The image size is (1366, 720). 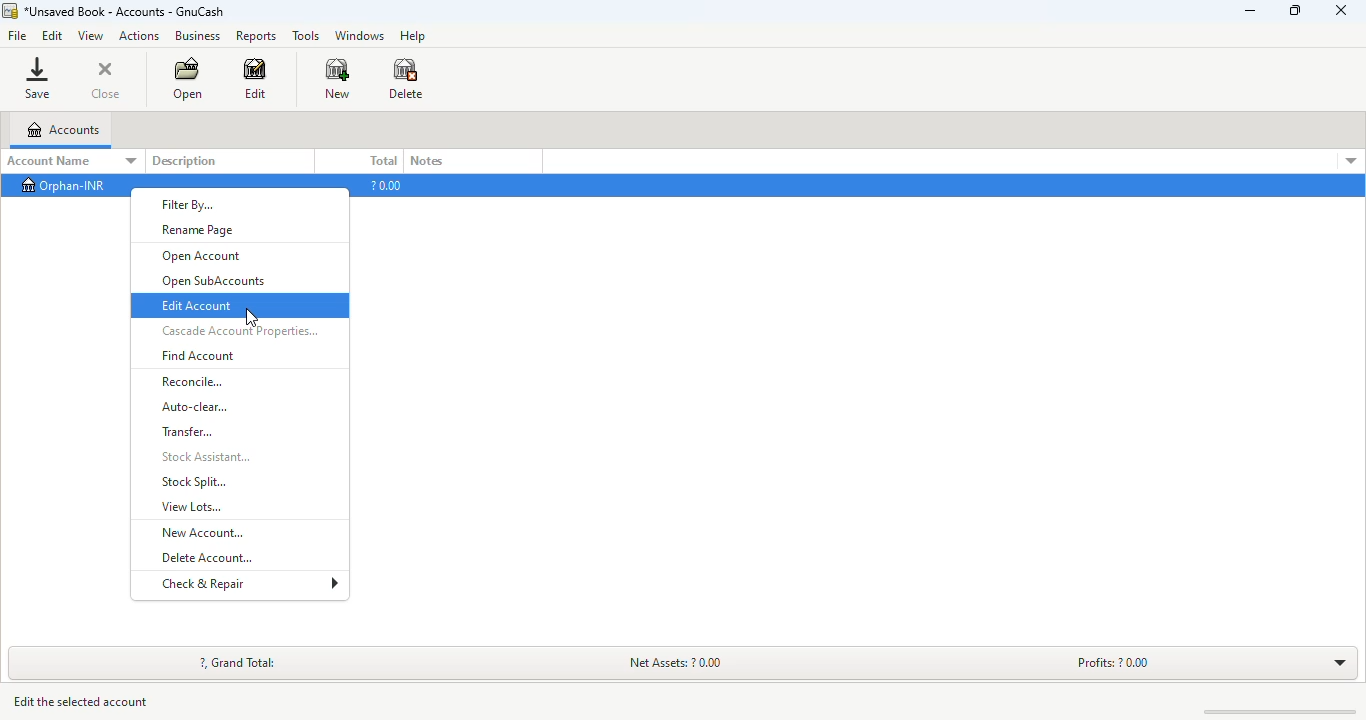 What do you see at coordinates (191, 507) in the screenshot?
I see `view lots` at bounding box center [191, 507].